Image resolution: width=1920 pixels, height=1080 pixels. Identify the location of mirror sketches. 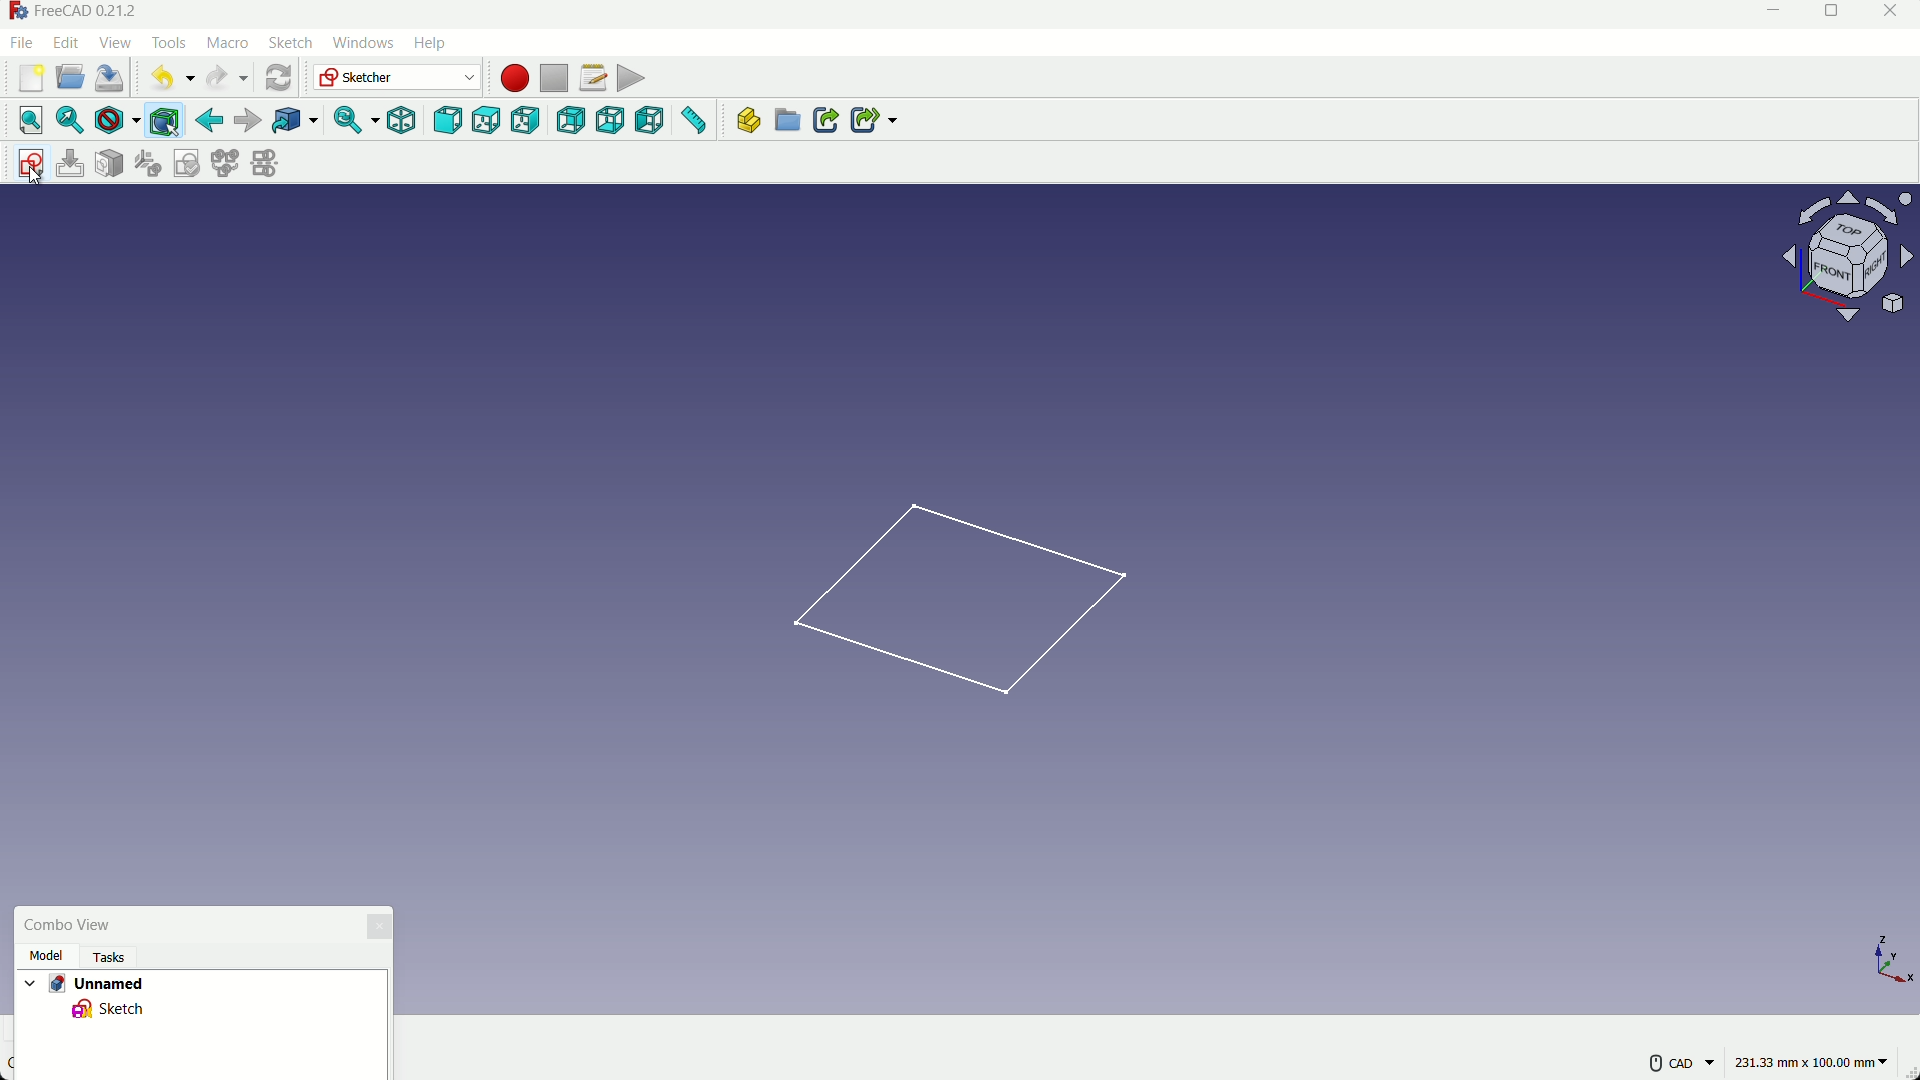
(261, 161).